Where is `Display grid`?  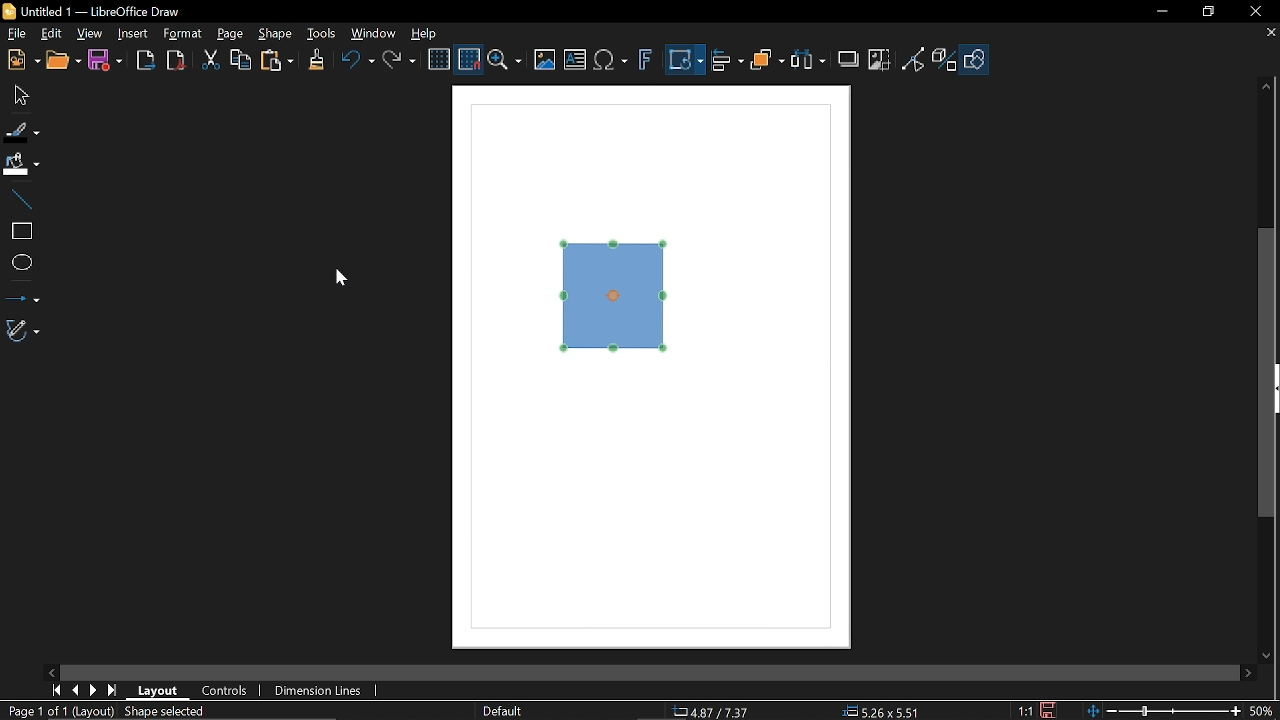 Display grid is located at coordinates (438, 60).